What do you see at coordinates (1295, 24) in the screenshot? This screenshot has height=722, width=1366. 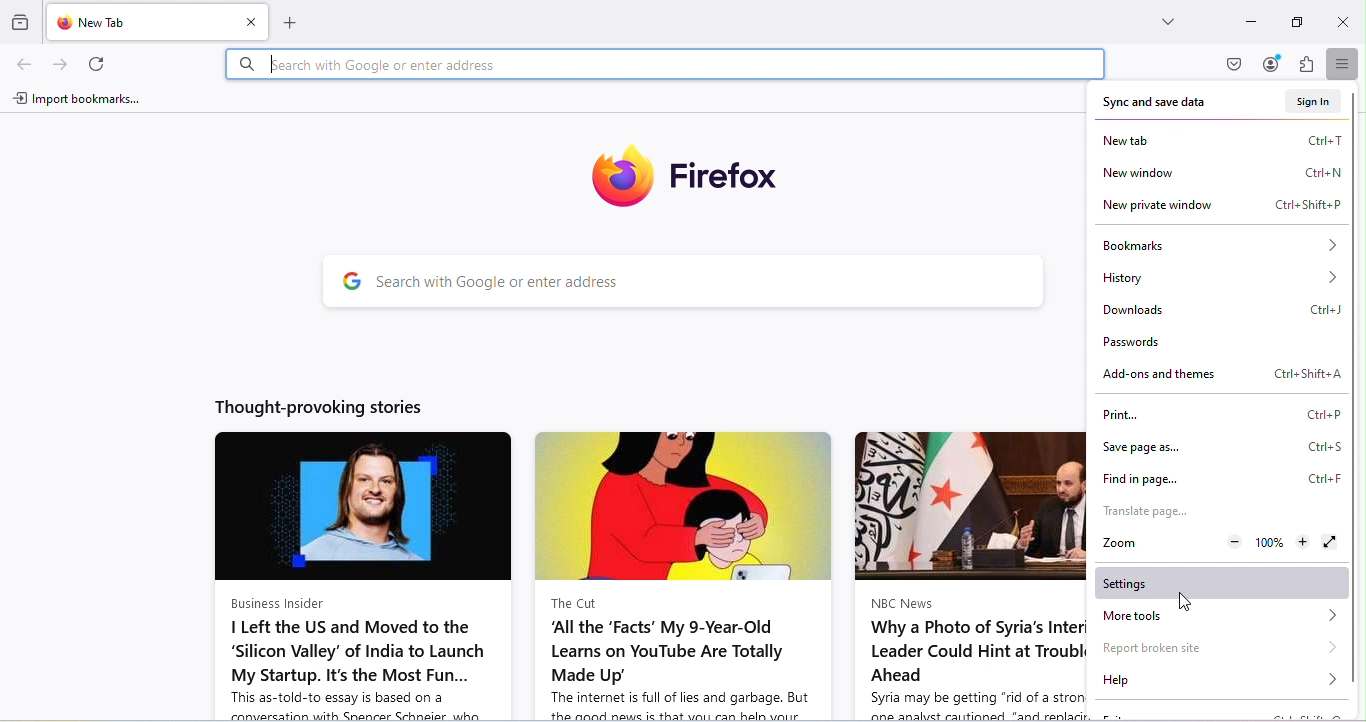 I see `Maximize` at bounding box center [1295, 24].